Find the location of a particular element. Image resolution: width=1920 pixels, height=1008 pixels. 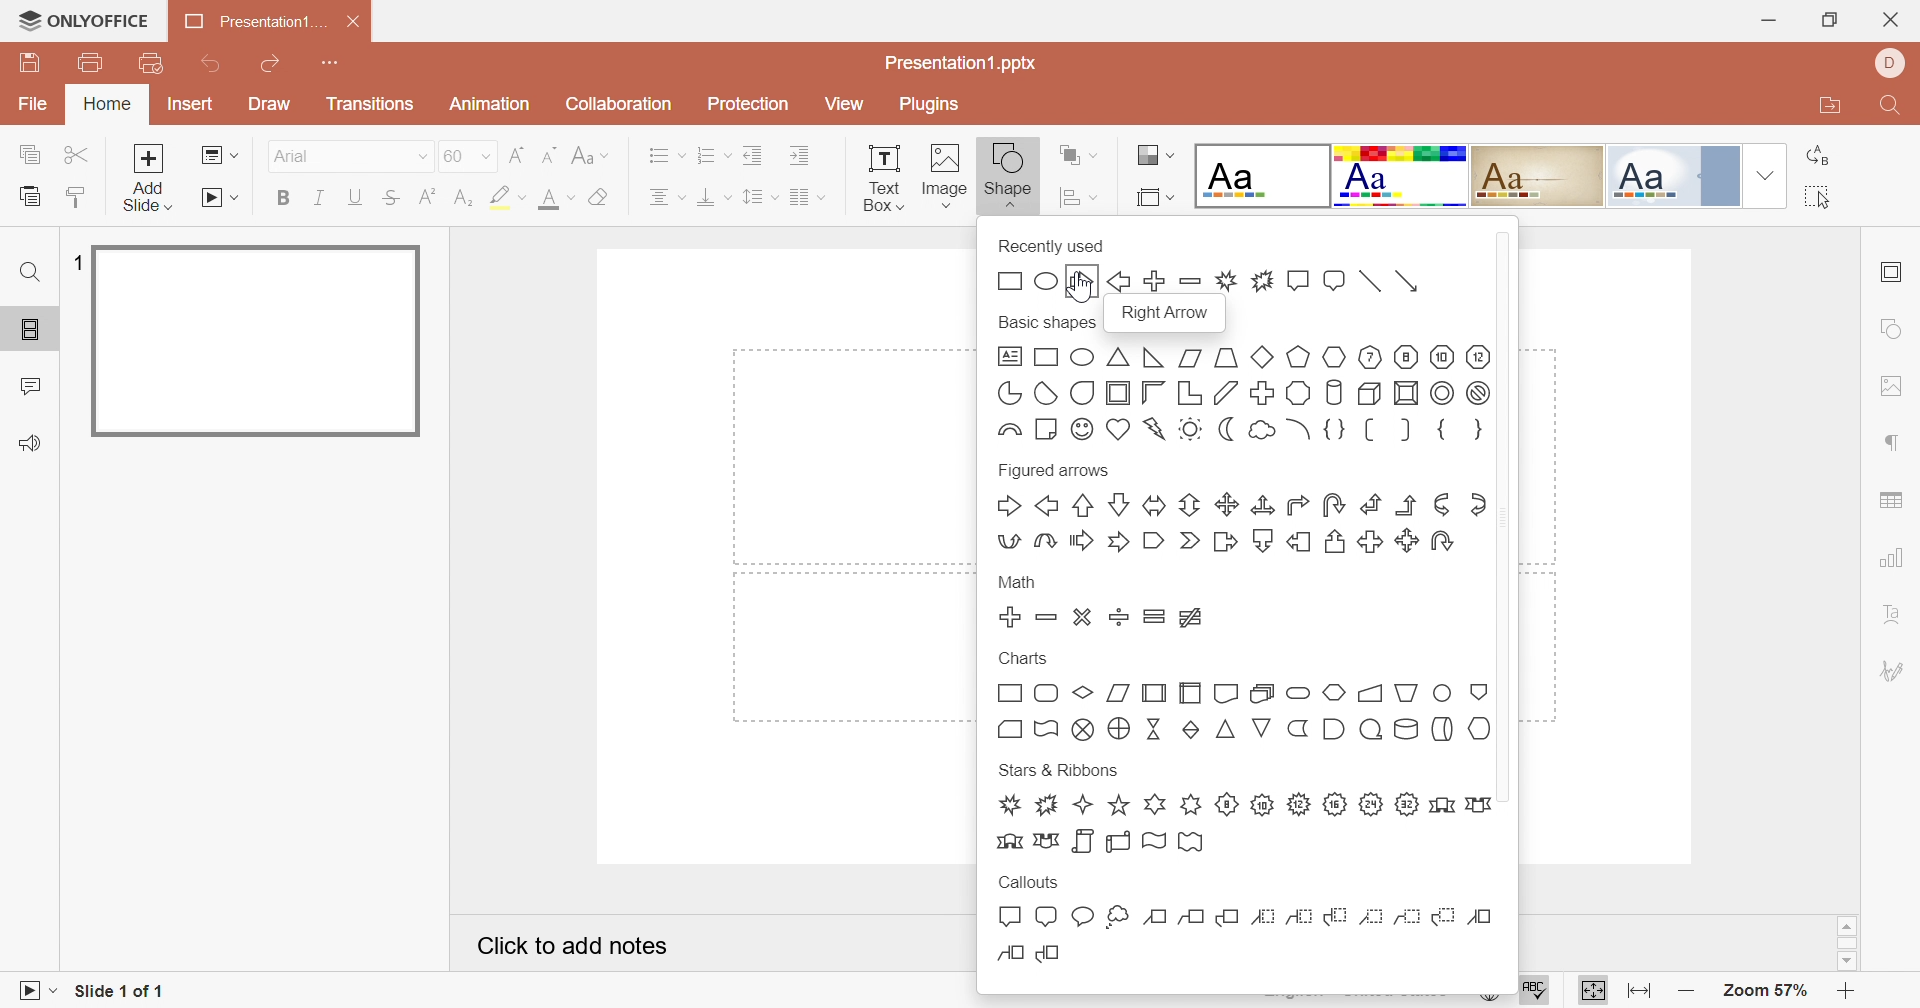

Shape is located at coordinates (1007, 176).